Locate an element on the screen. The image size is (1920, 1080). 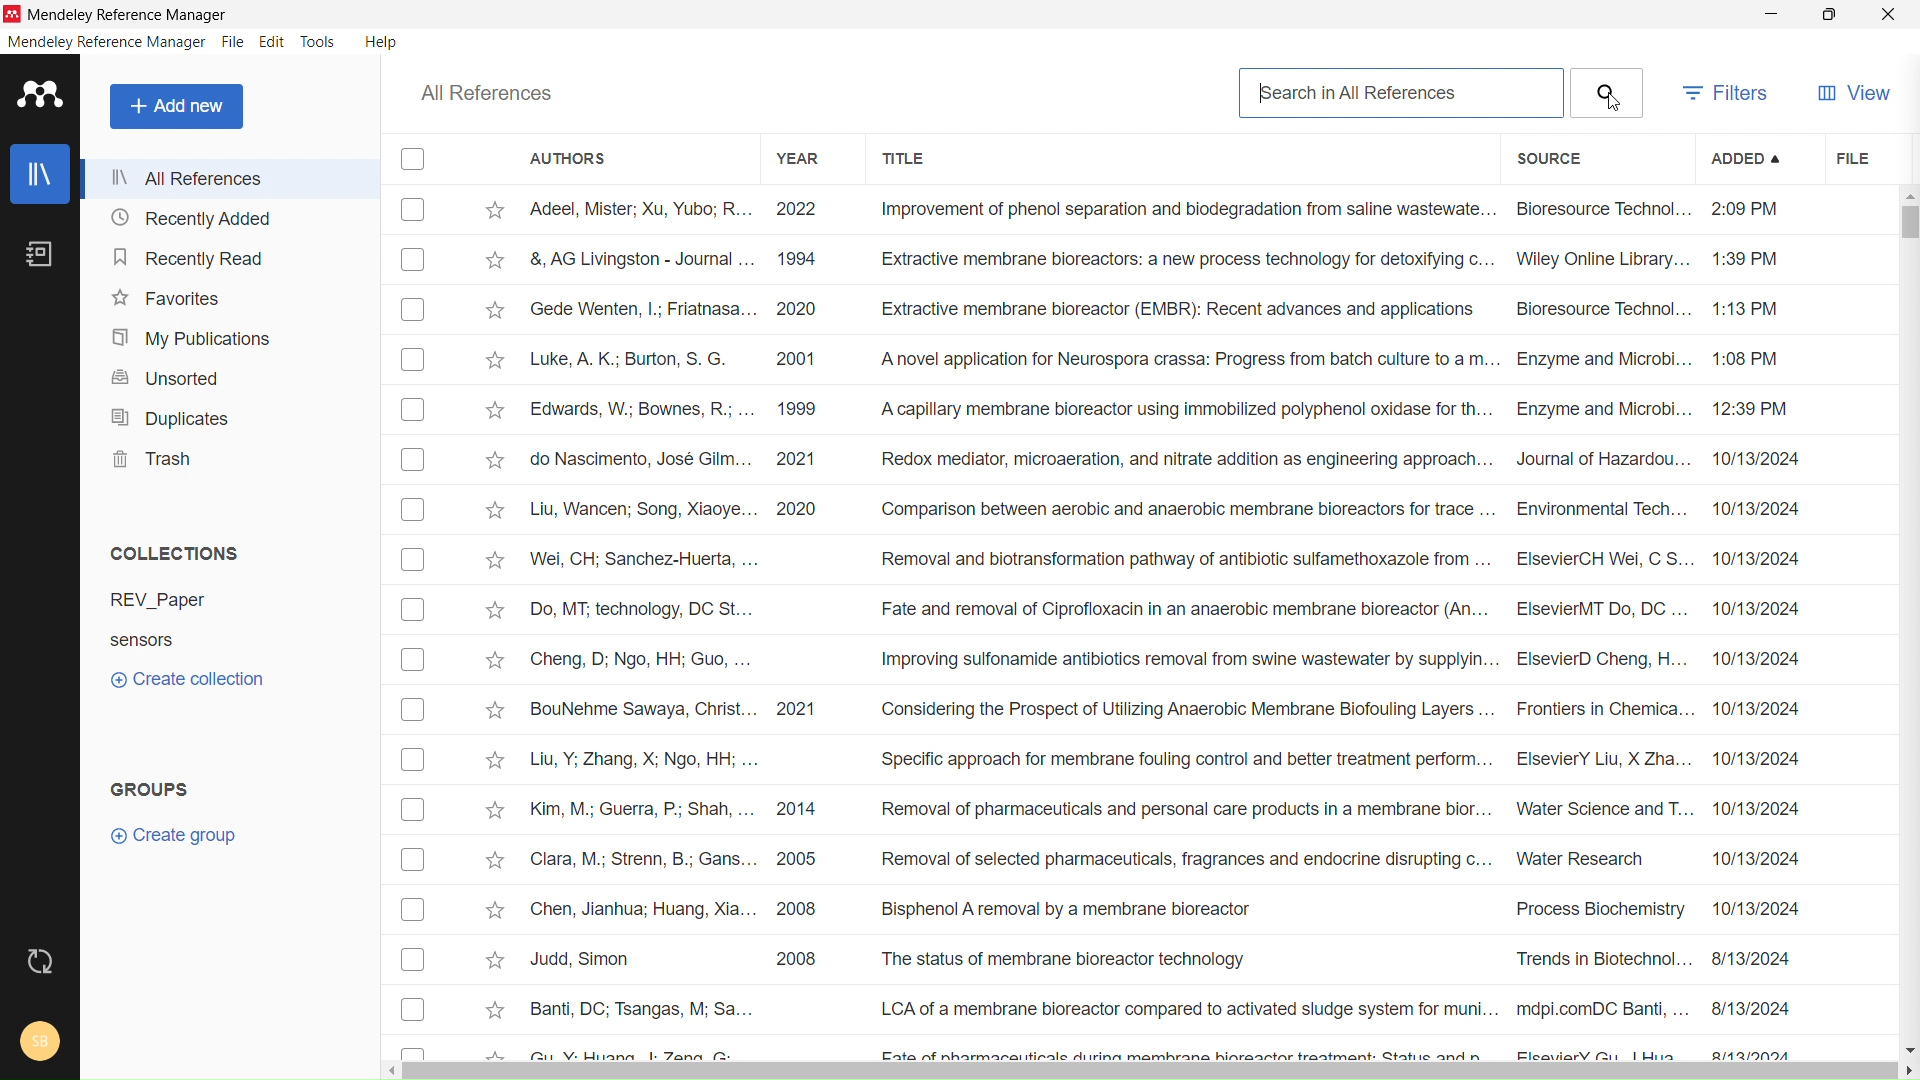
Liu, Wancen; Song, Xiaoye... 2020 ‘Comparison between aerobic and anaerobic membrane bioreactors for trace ... Environmental Tech... 10/13/2024 is located at coordinates (1170, 508).